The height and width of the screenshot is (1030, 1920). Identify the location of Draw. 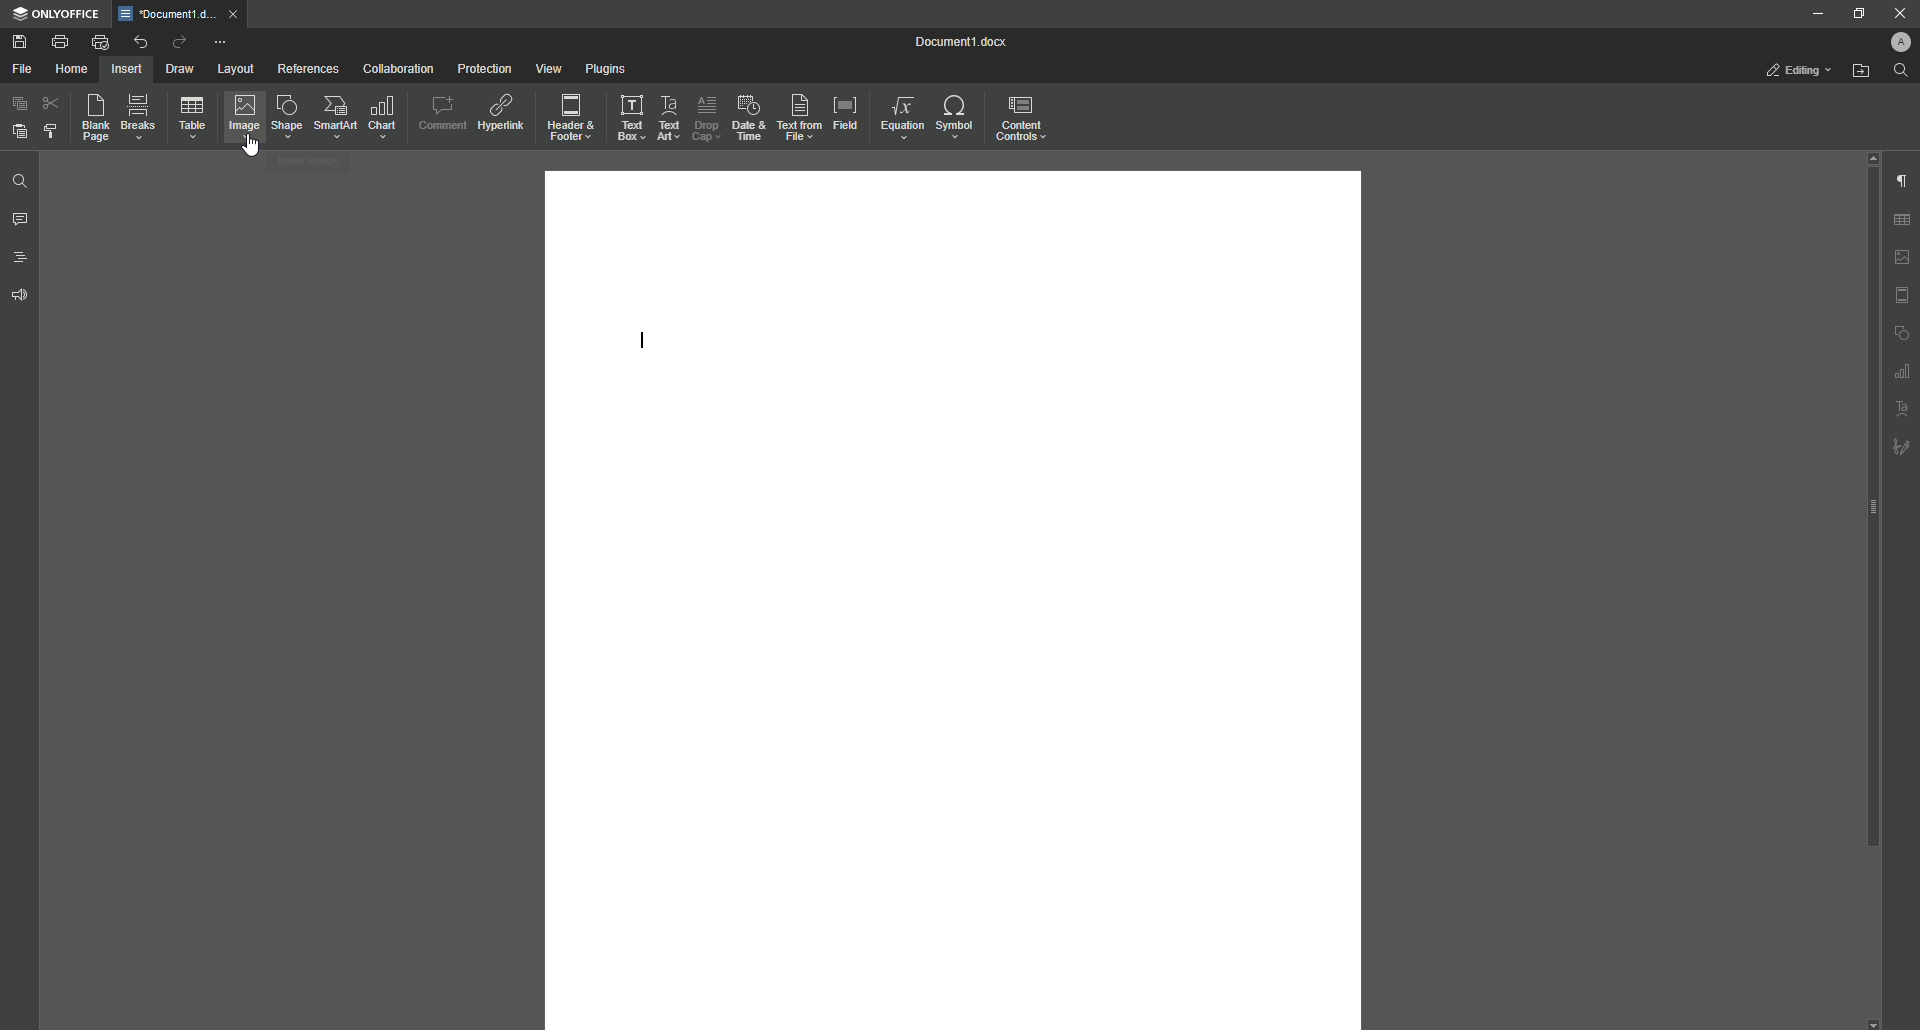
(180, 71).